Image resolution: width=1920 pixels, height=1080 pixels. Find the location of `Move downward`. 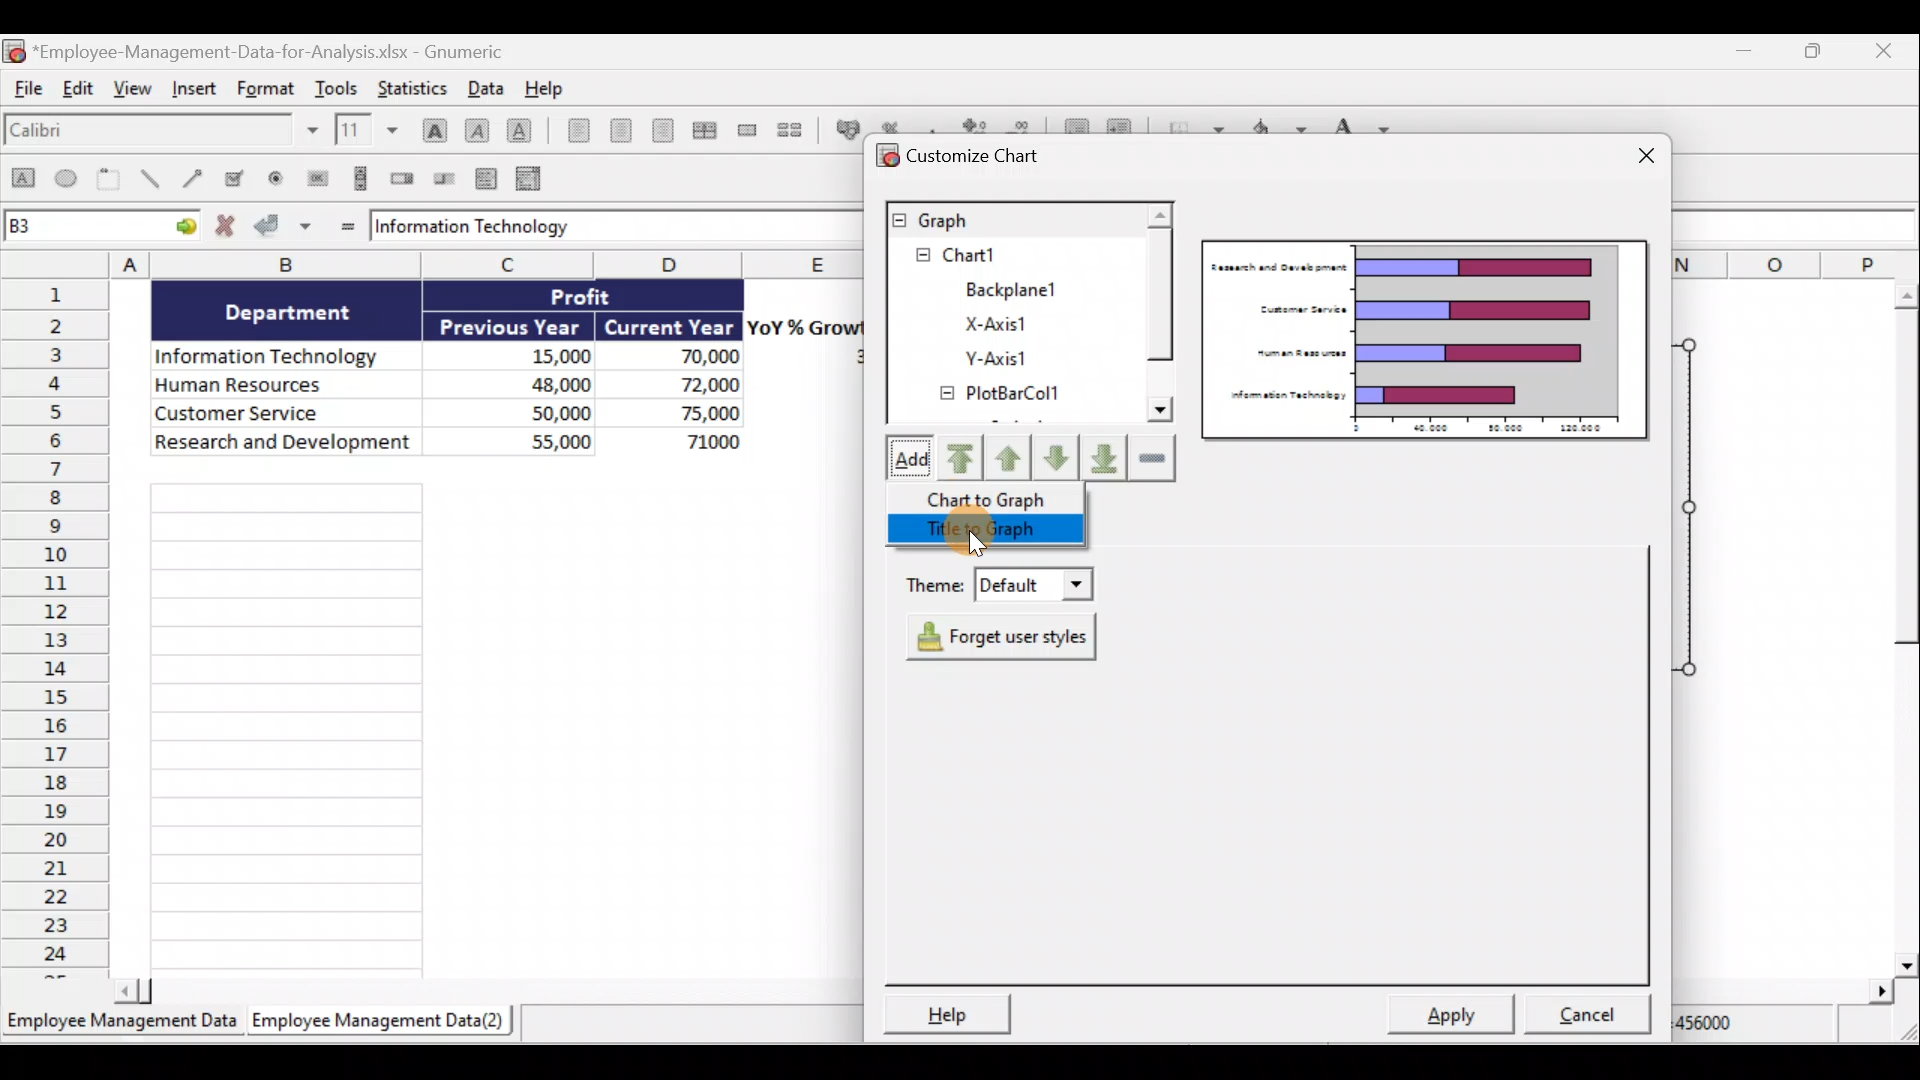

Move downward is located at coordinates (1103, 461).